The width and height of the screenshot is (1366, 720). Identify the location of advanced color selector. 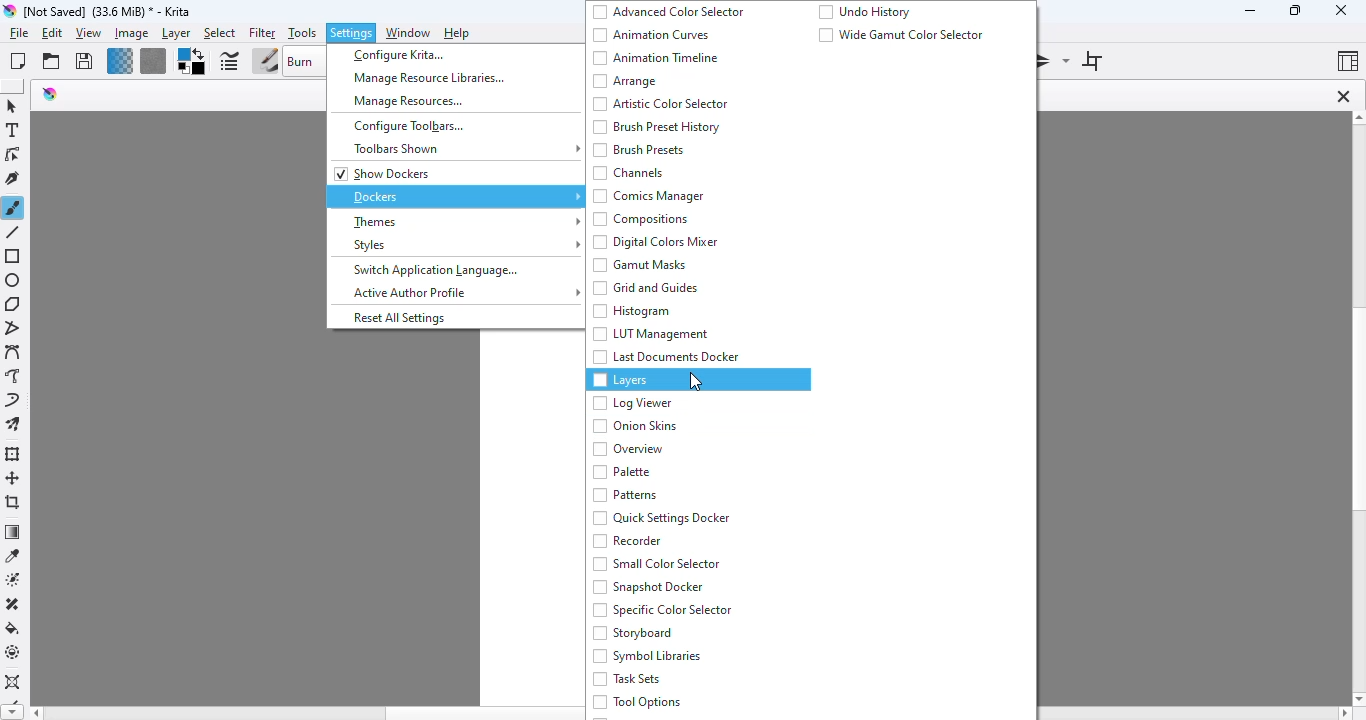
(669, 12).